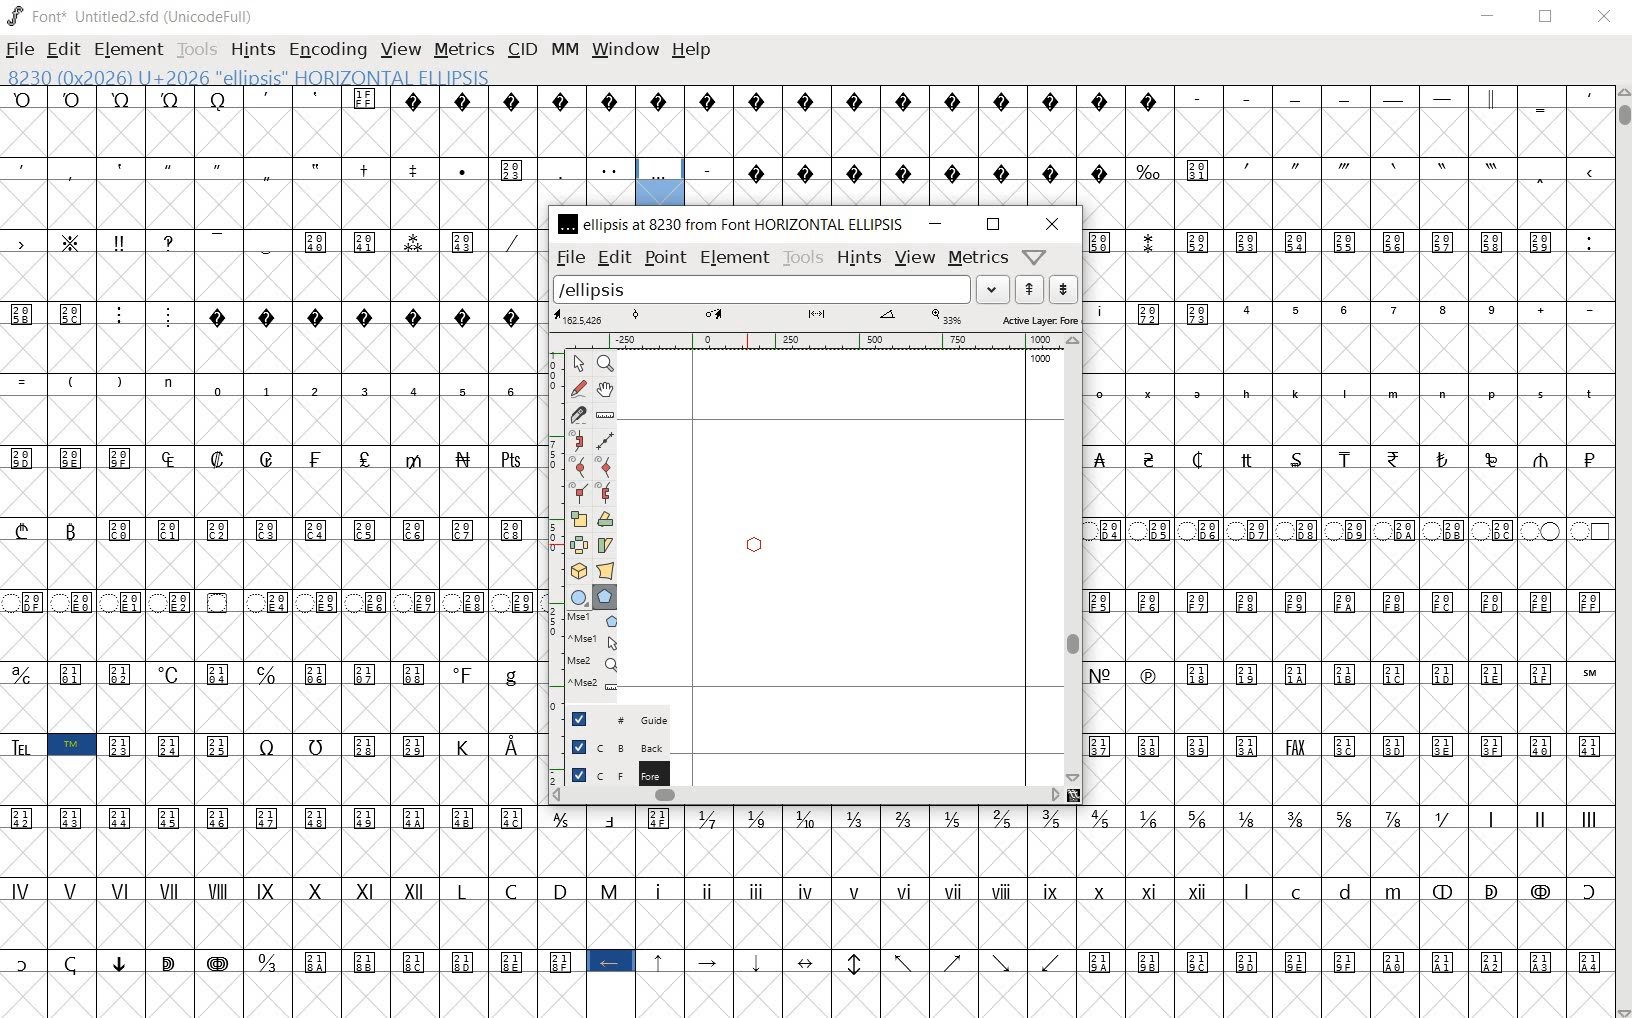 Image resolution: width=1632 pixels, height=1018 pixels. I want to click on CLOSE, so click(1607, 17).